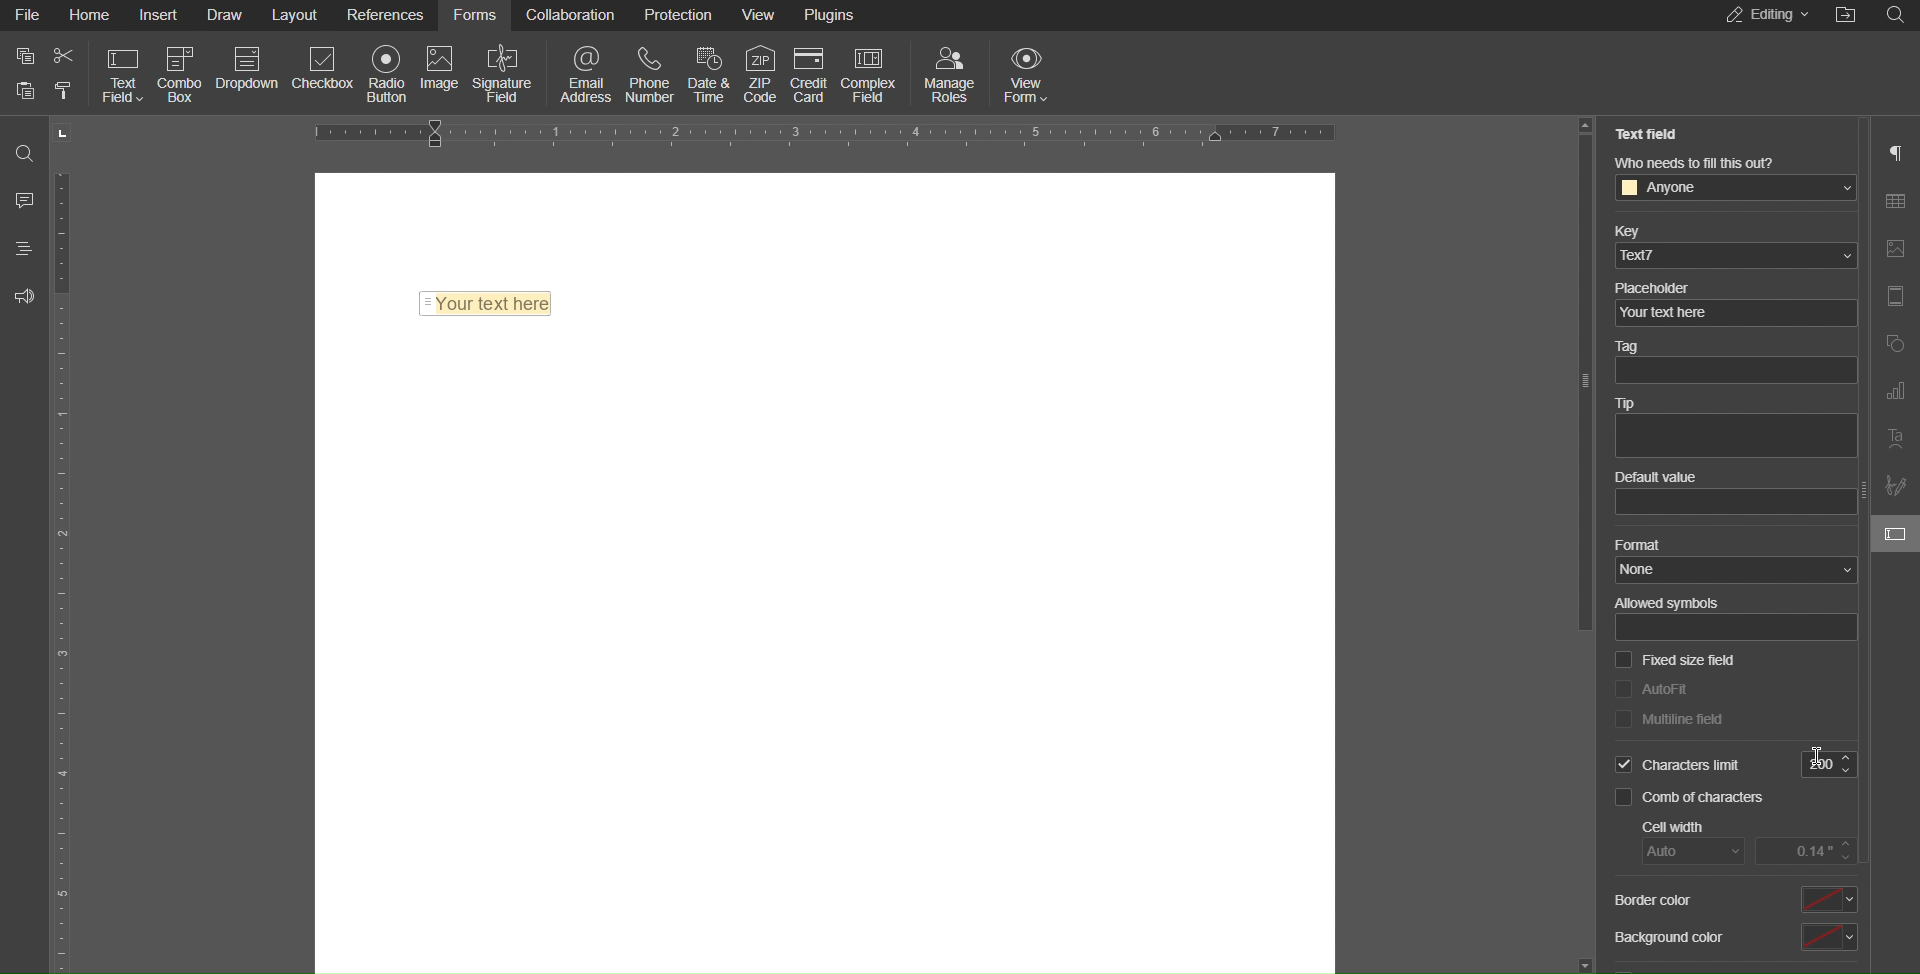  What do you see at coordinates (1894, 486) in the screenshot?
I see `Signature` at bounding box center [1894, 486].